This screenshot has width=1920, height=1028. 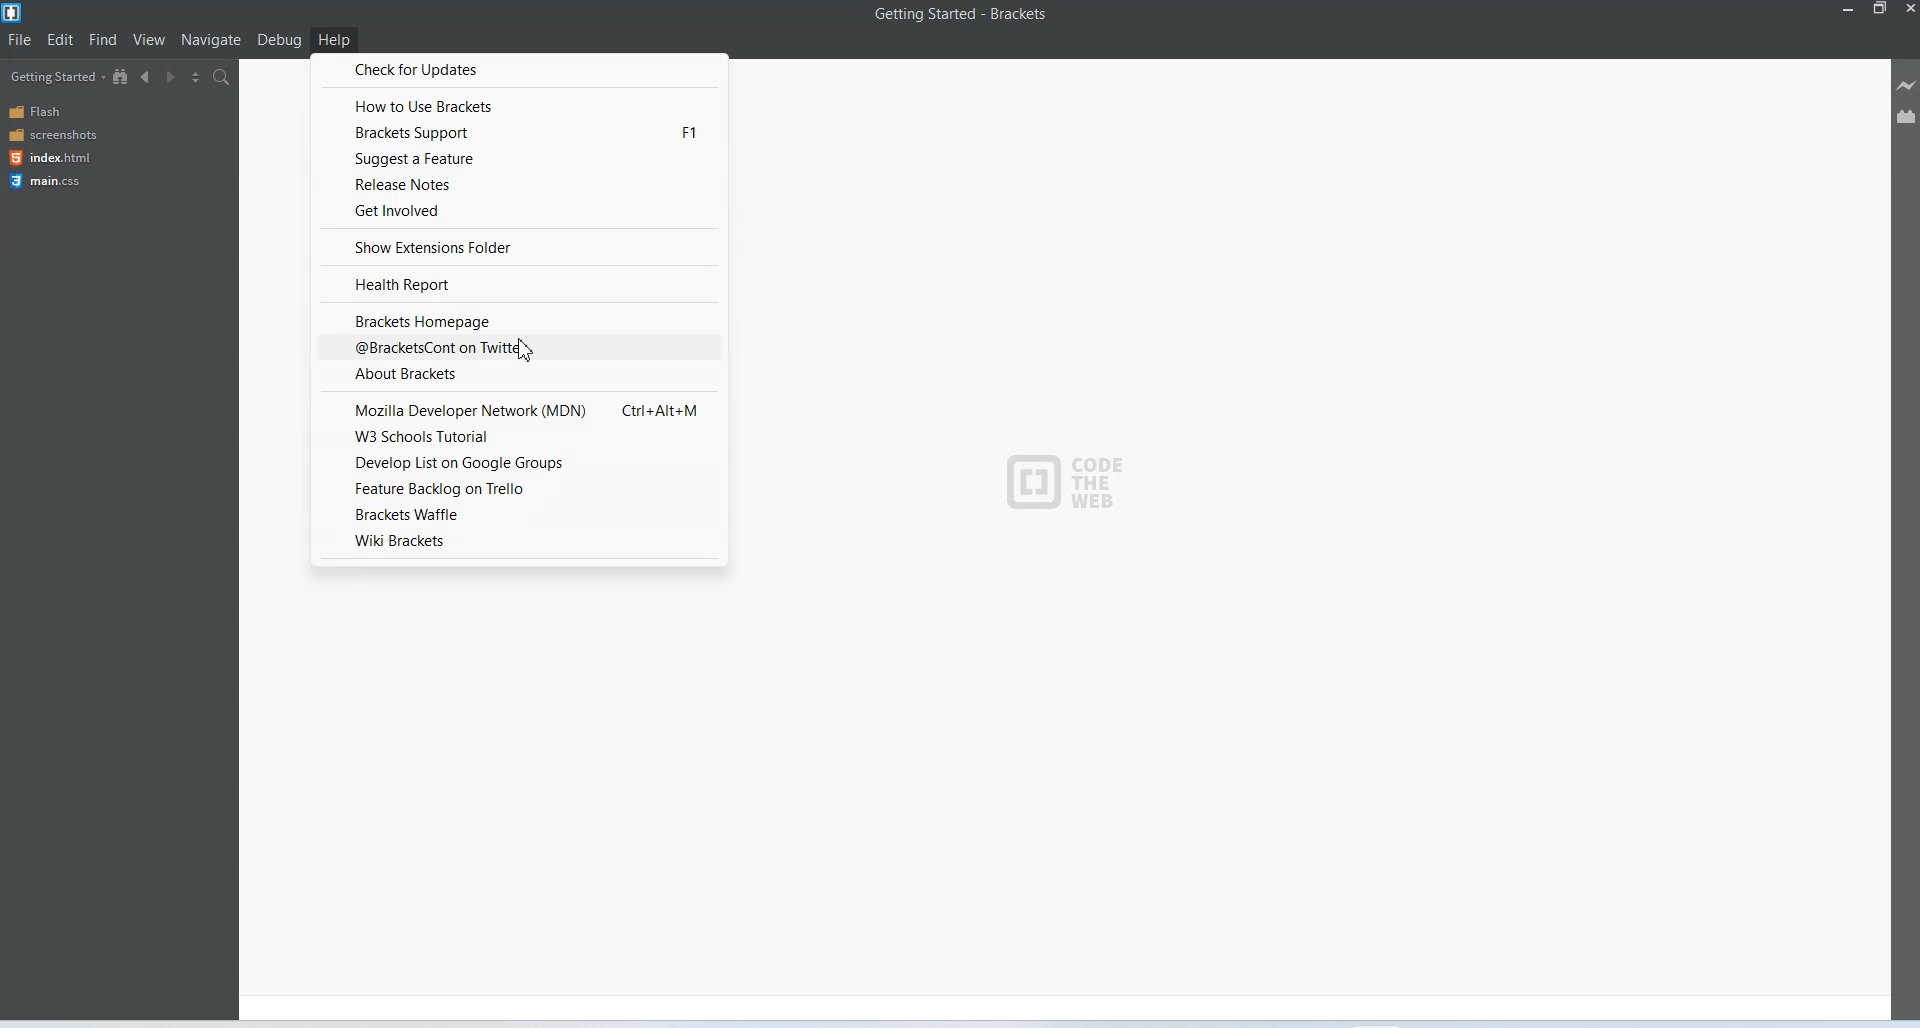 What do you see at coordinates (49, 157) in the screenshot?
I see `index.html` at bounding box center [49, 157].